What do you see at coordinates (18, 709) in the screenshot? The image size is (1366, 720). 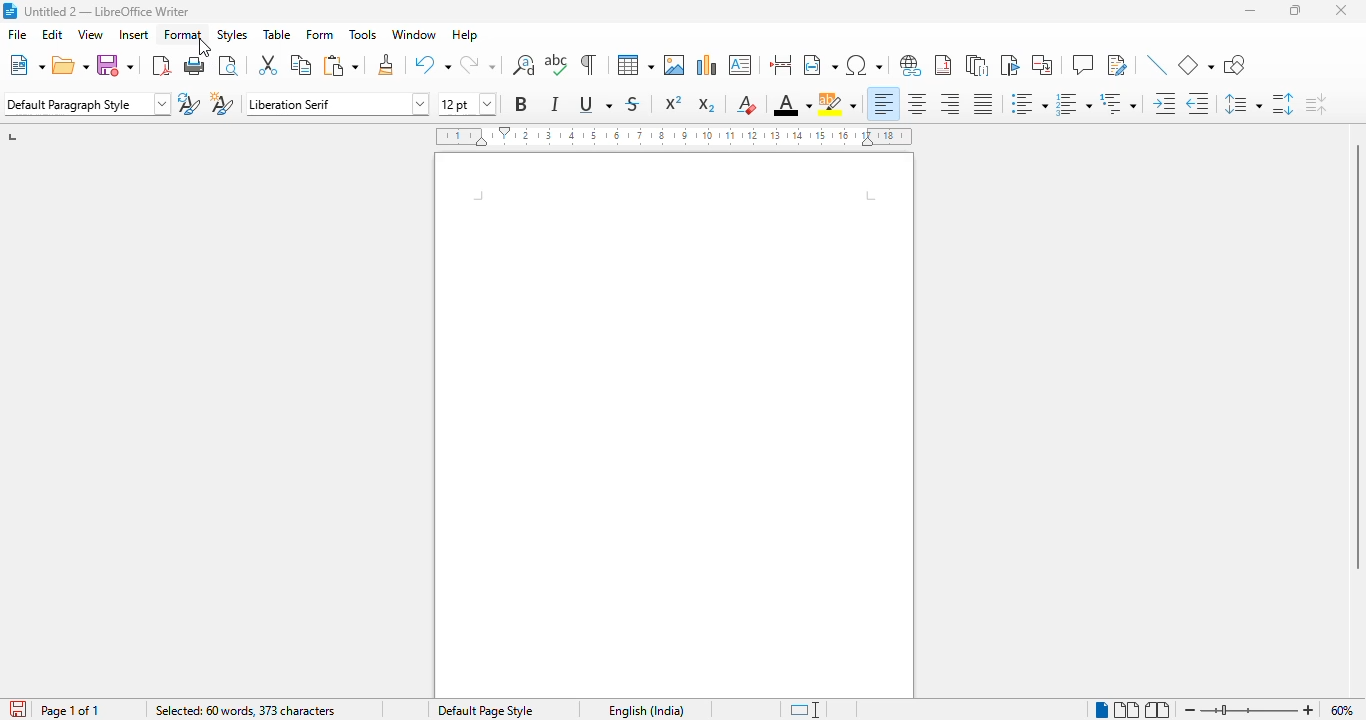 I see `click to save the document` at bounding box center [18, 709].